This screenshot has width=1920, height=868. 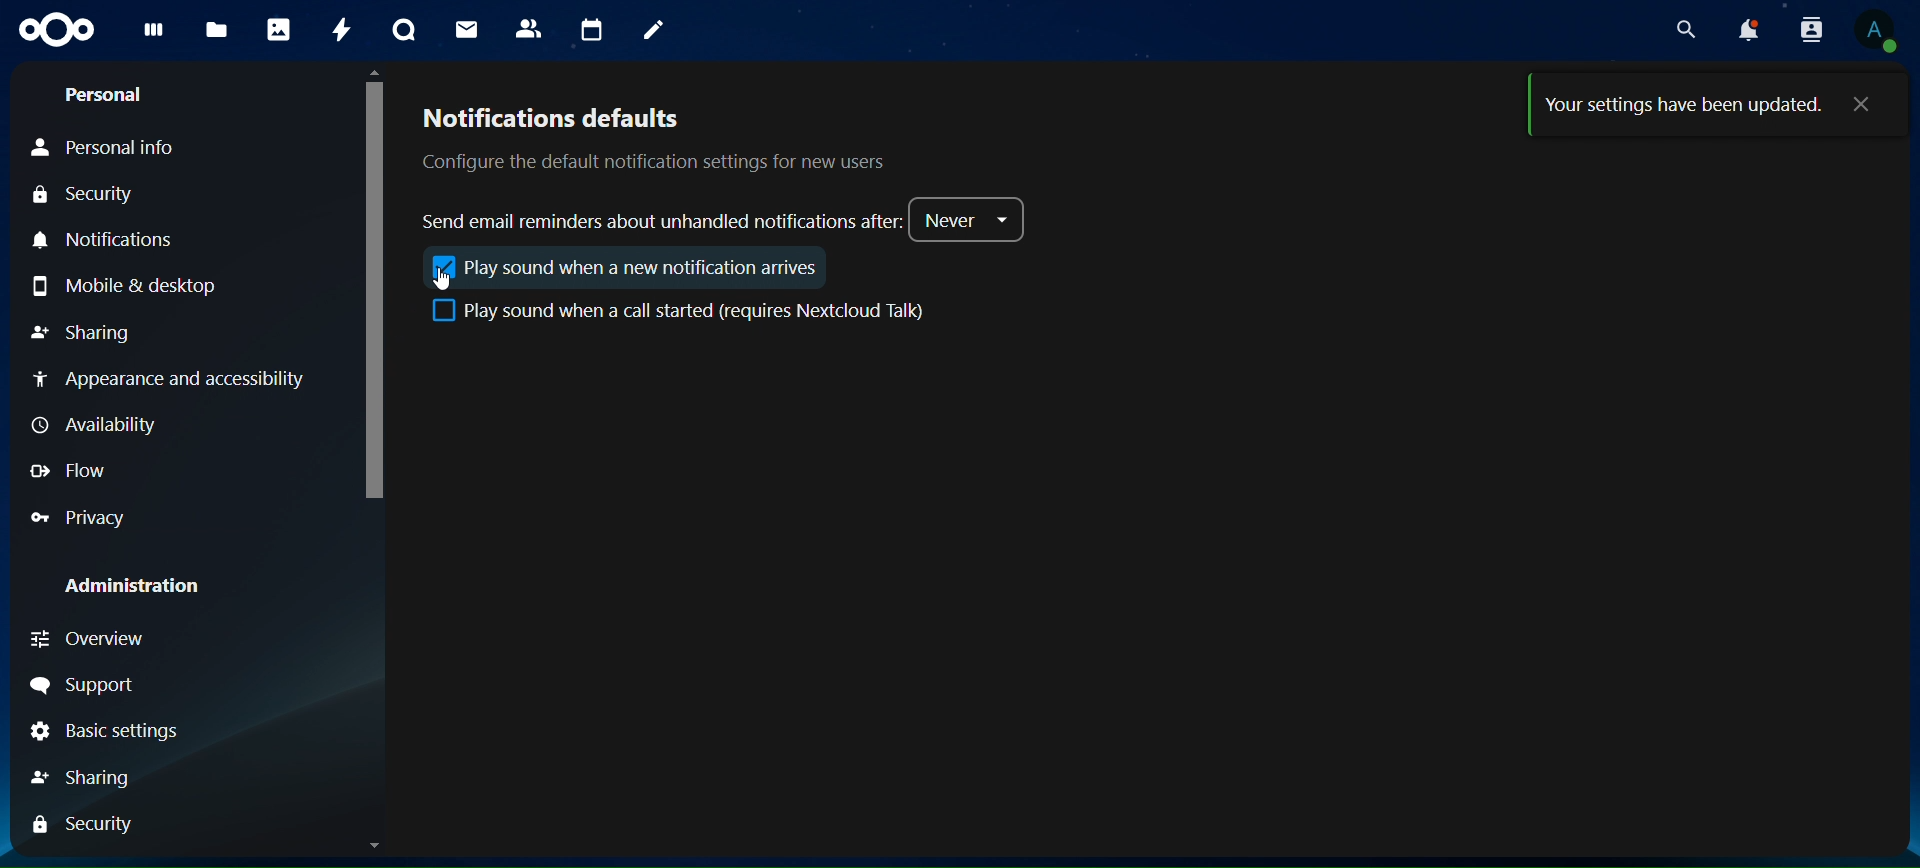 I want to click on Sharing, so click(x=83, y=779).